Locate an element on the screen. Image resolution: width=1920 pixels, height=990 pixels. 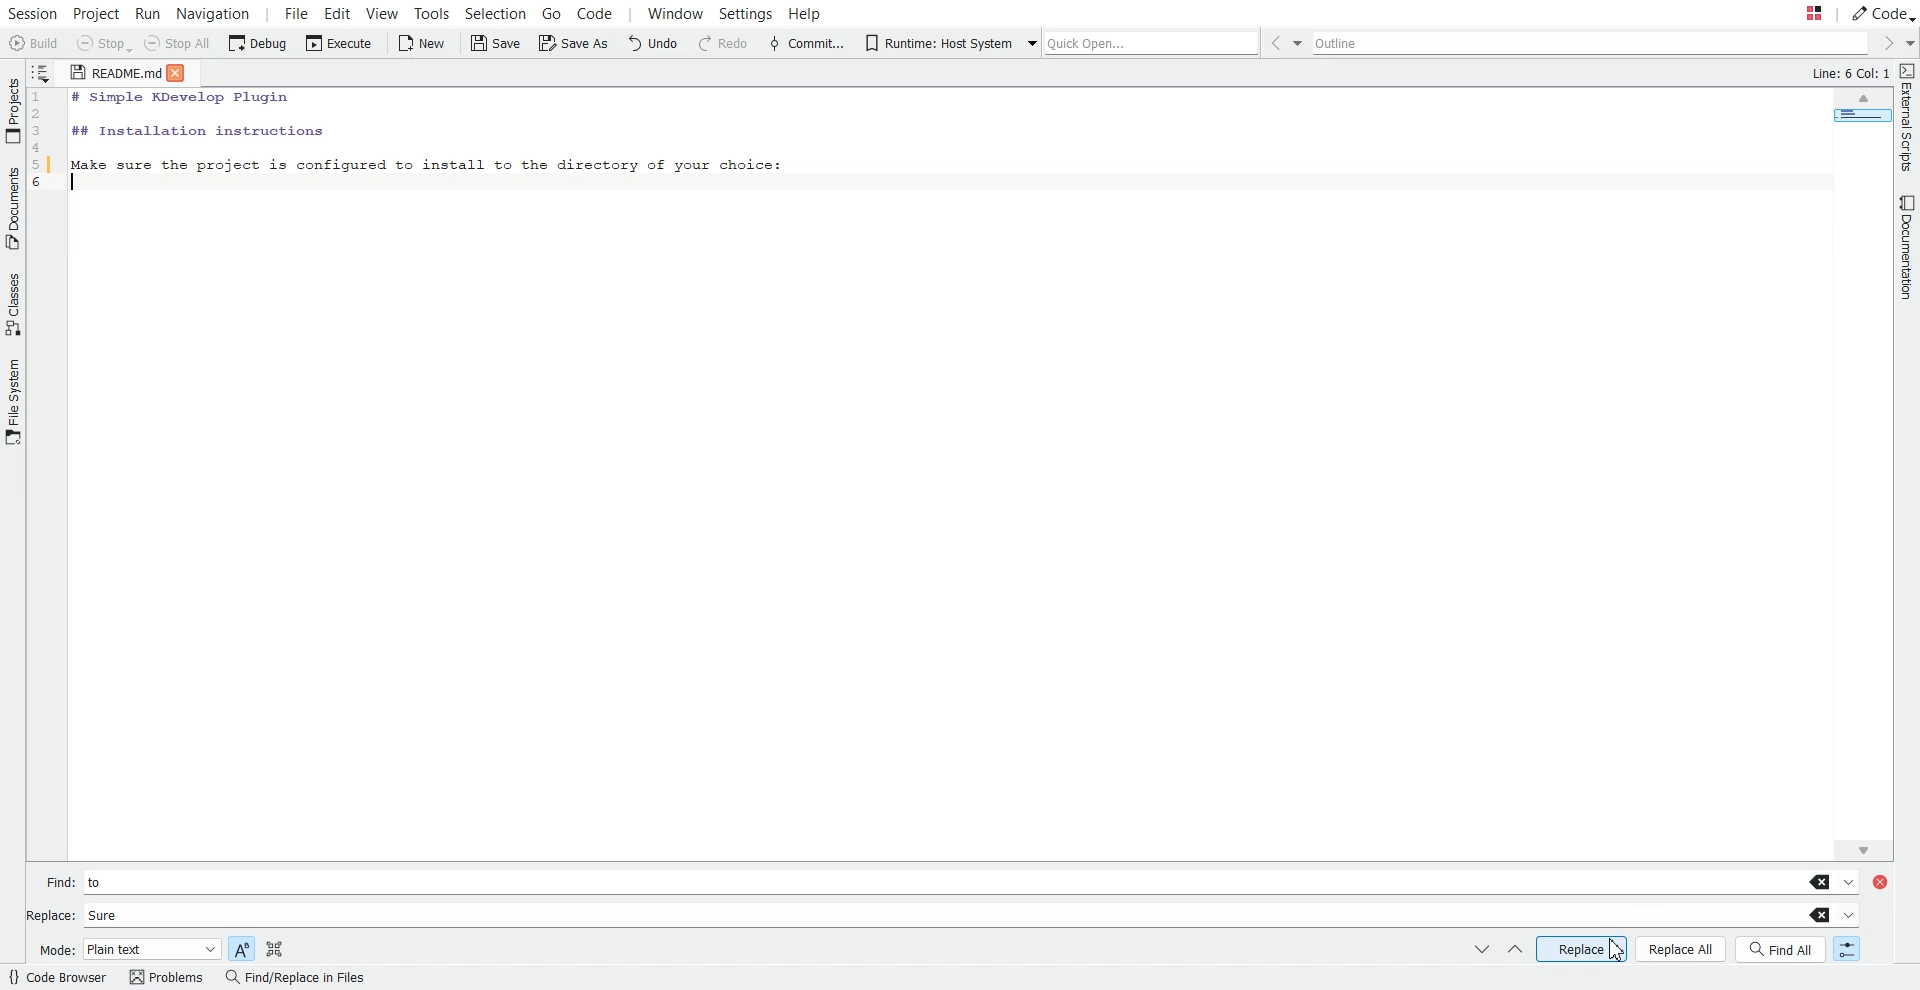
README.md (document) is located at coordinates (115, 74).